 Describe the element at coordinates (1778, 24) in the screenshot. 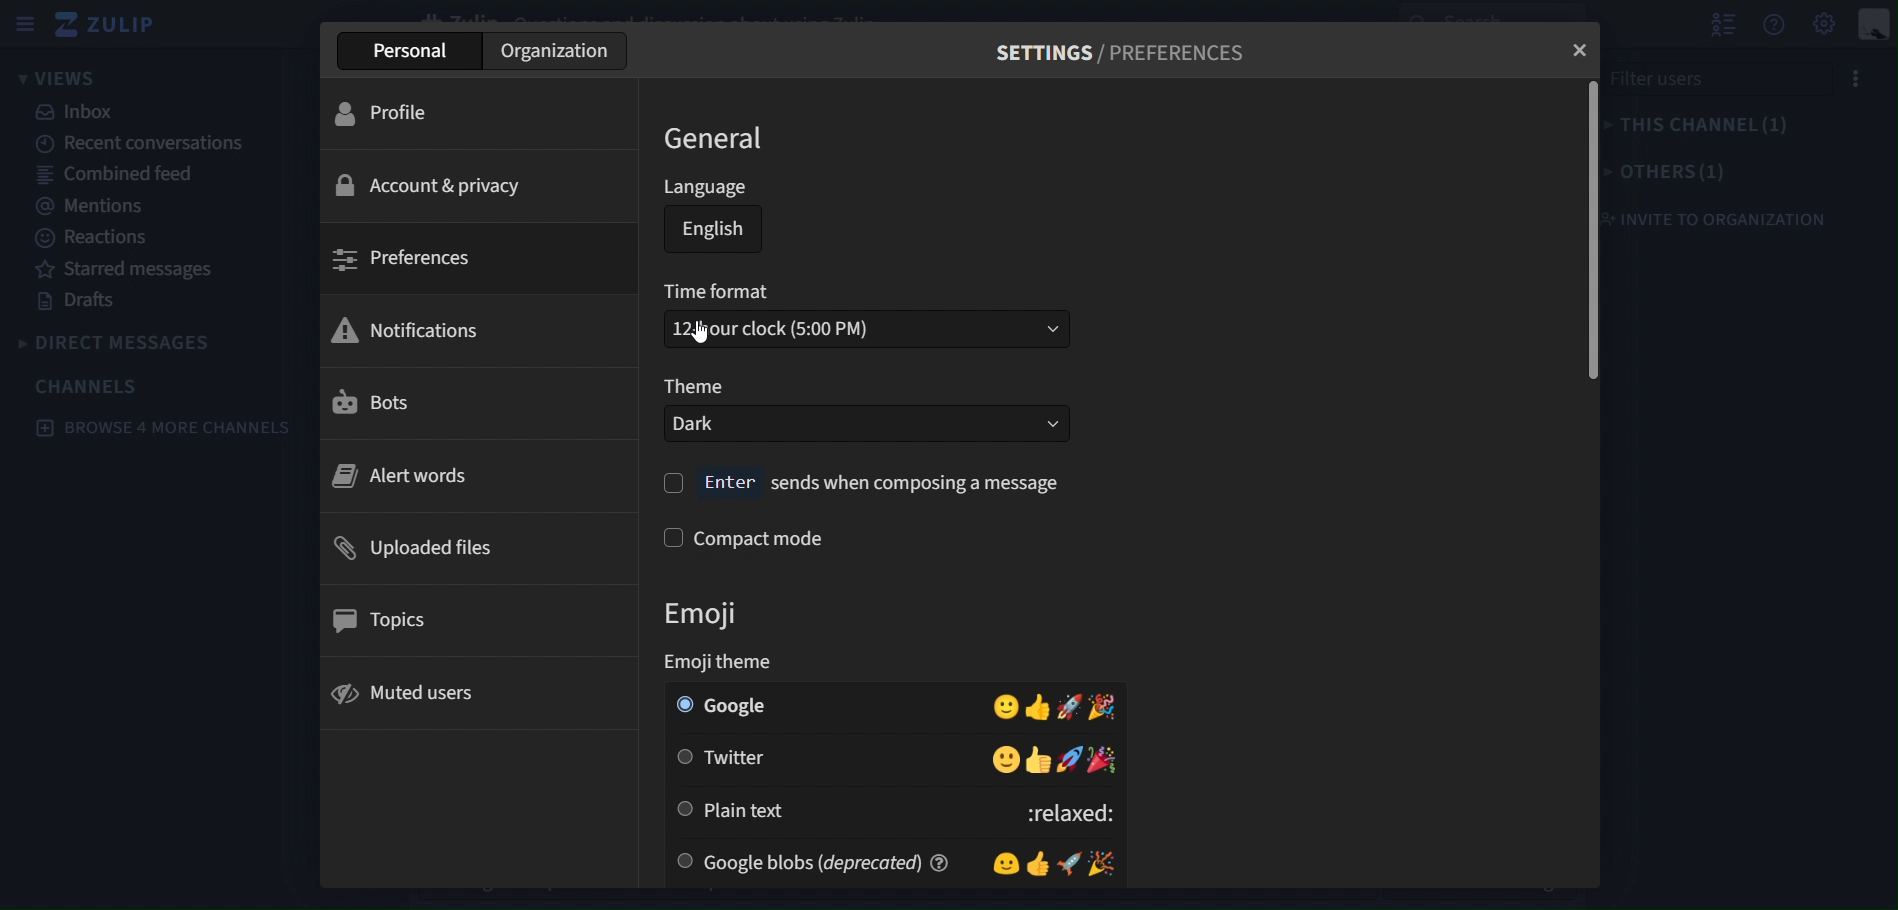

I see `get help` at that location.